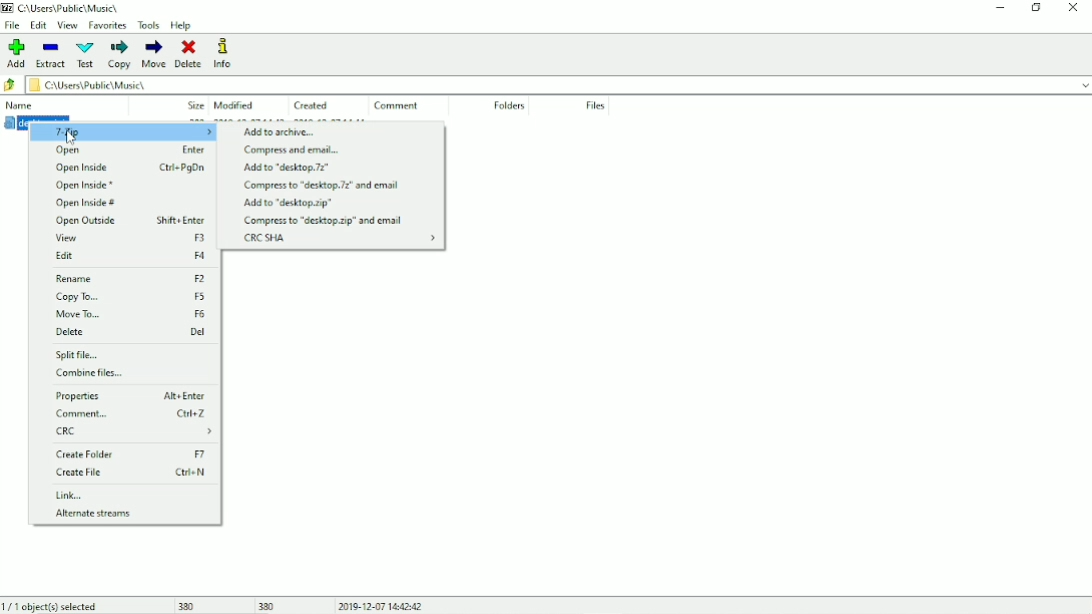 The image size is (1092, 614). What do you see at coordinates (81, 355) in the screenshot?
I see `Split file` at bounding box center [81, 355].